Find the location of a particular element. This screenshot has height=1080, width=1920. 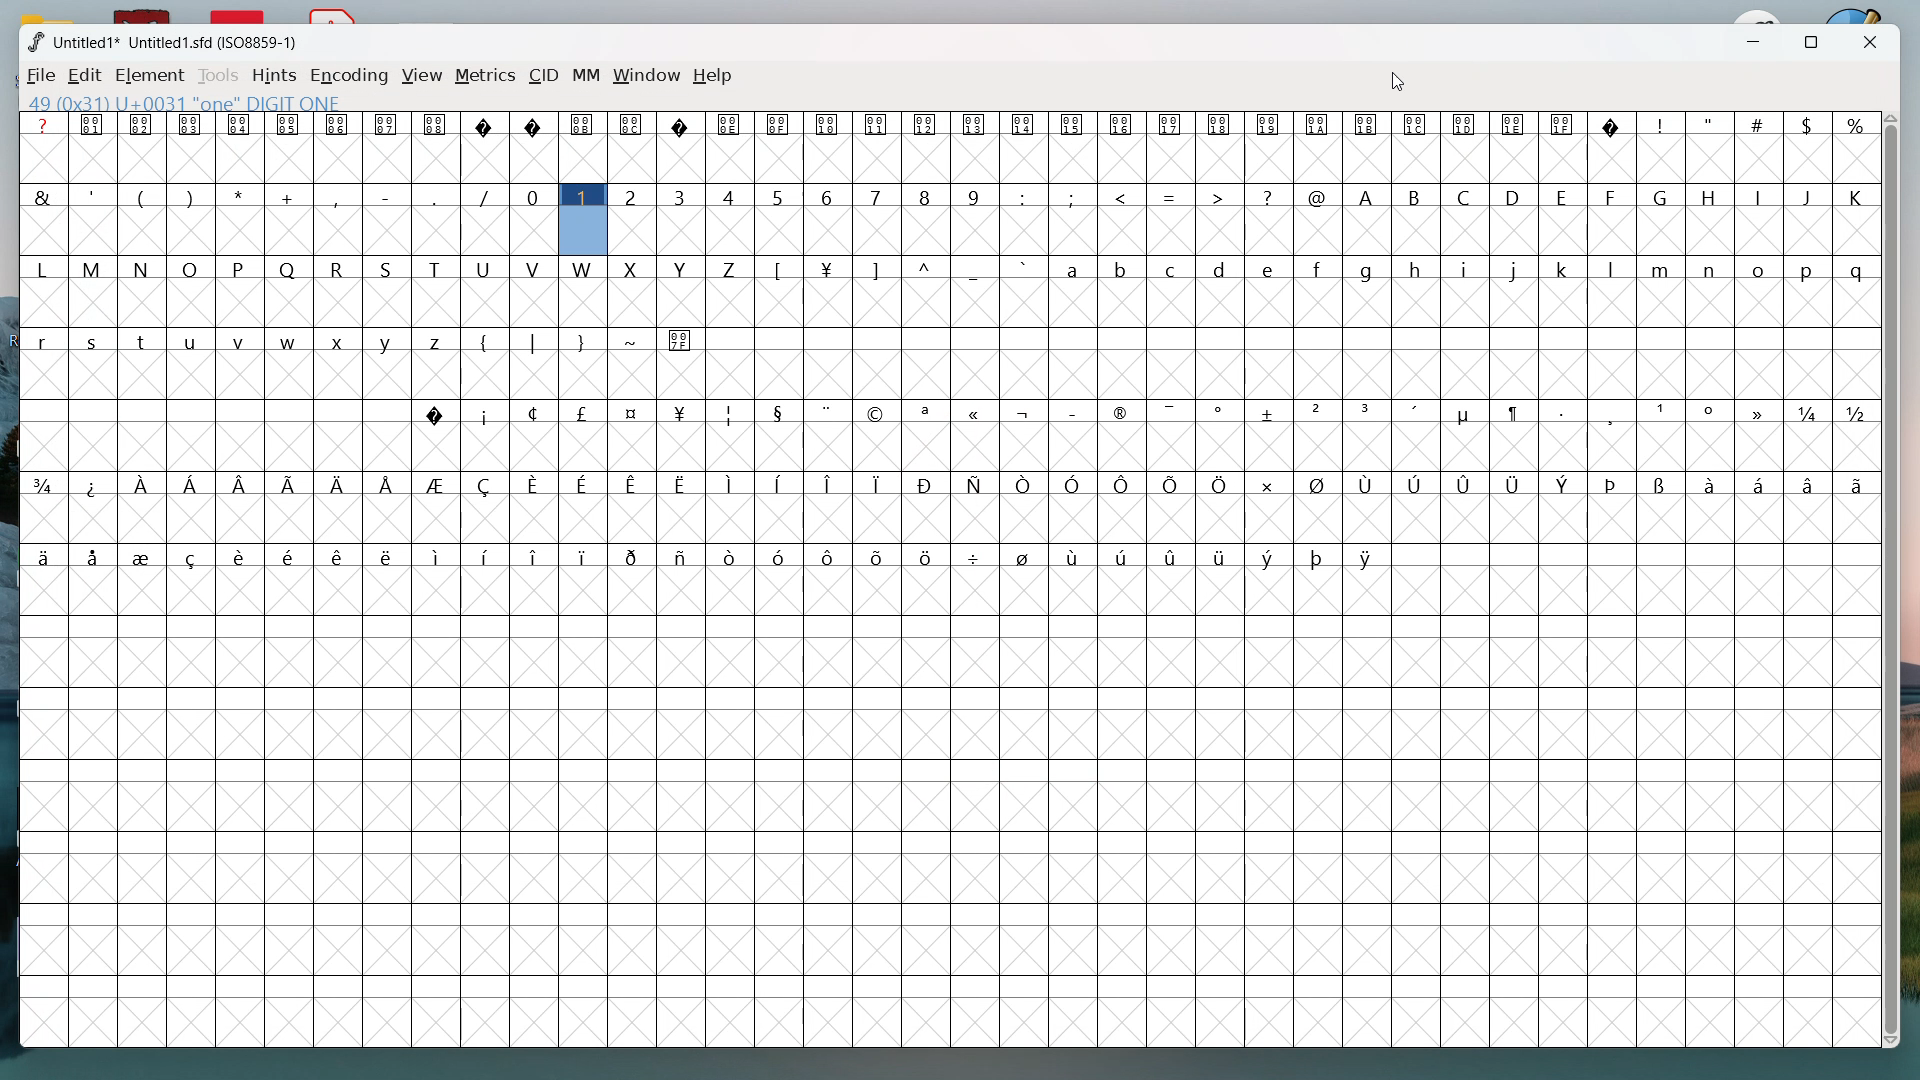

m is located at coordinates (1661, 267).